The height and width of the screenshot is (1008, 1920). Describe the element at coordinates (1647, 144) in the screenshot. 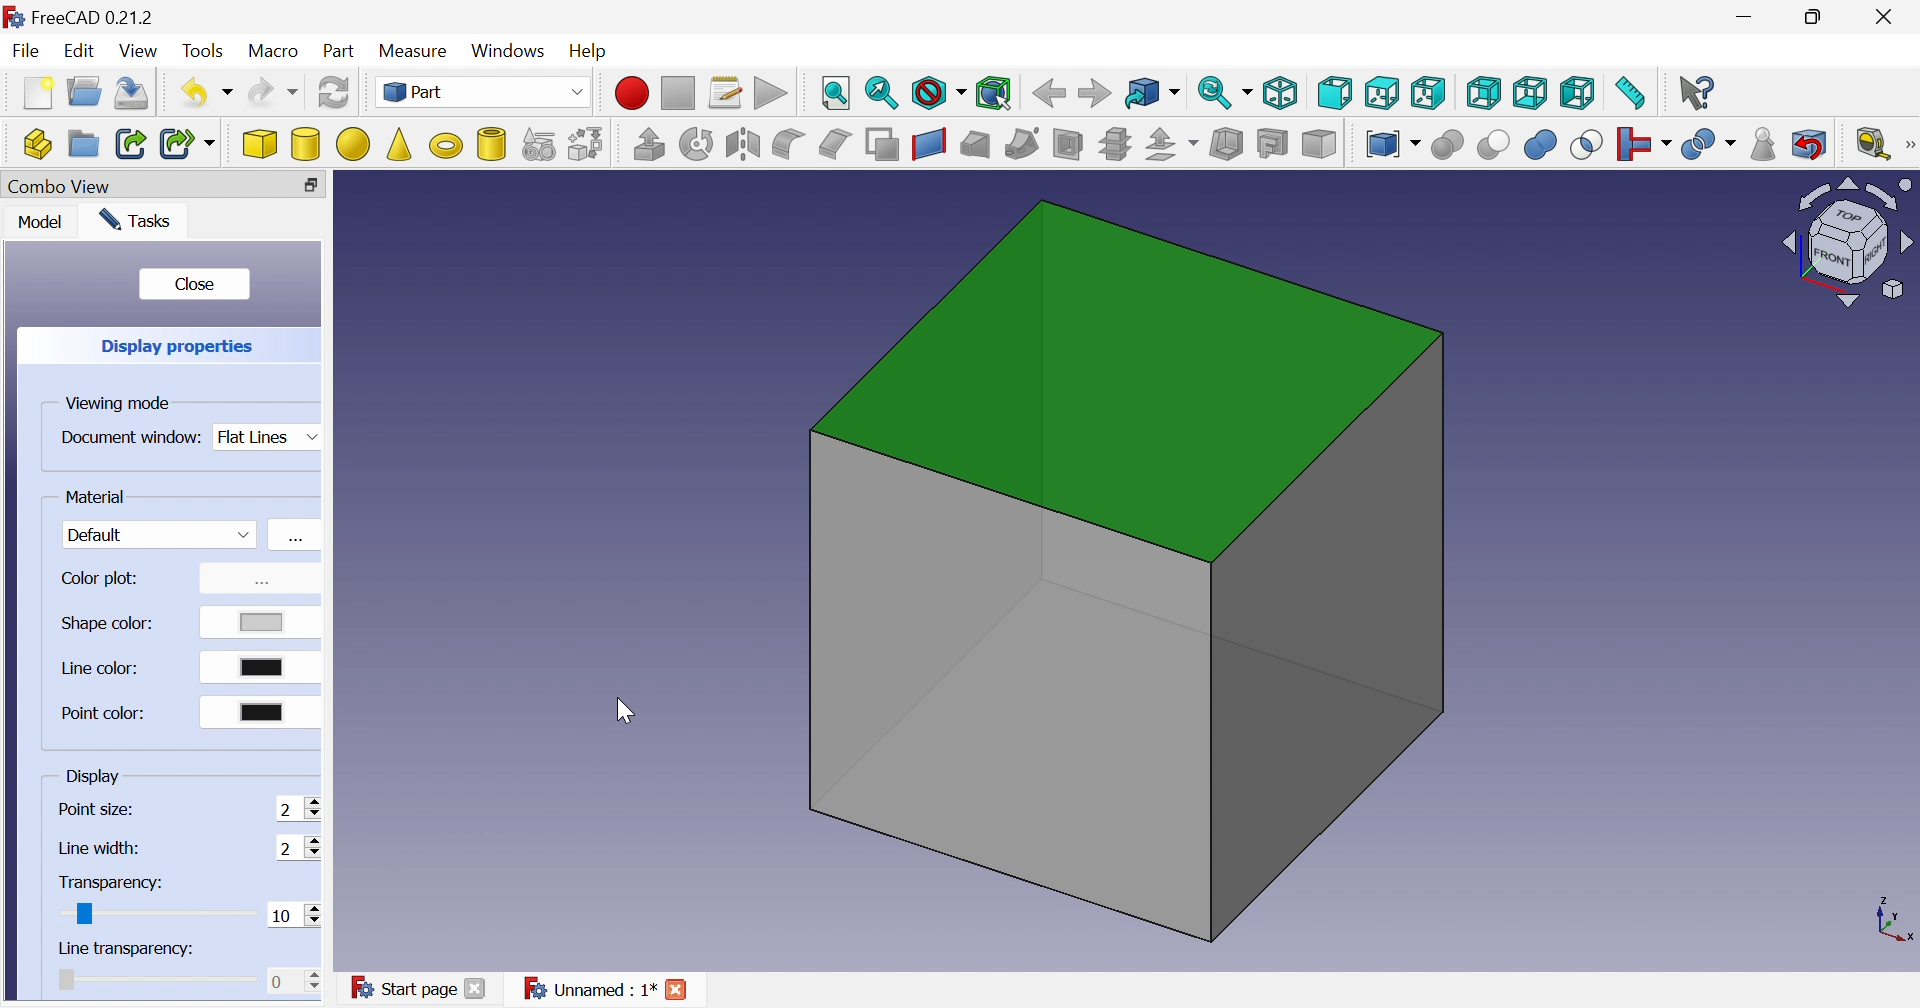

I see `Join objects` at that location.